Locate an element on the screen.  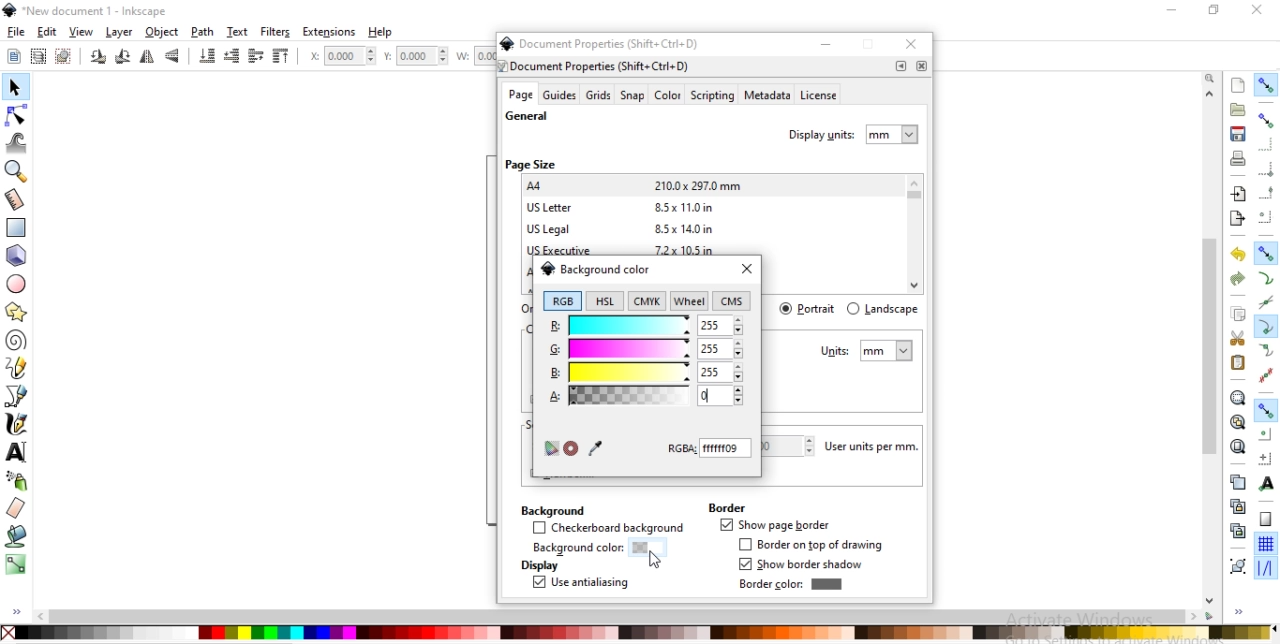
print document is located at coordinates (1236, 158).